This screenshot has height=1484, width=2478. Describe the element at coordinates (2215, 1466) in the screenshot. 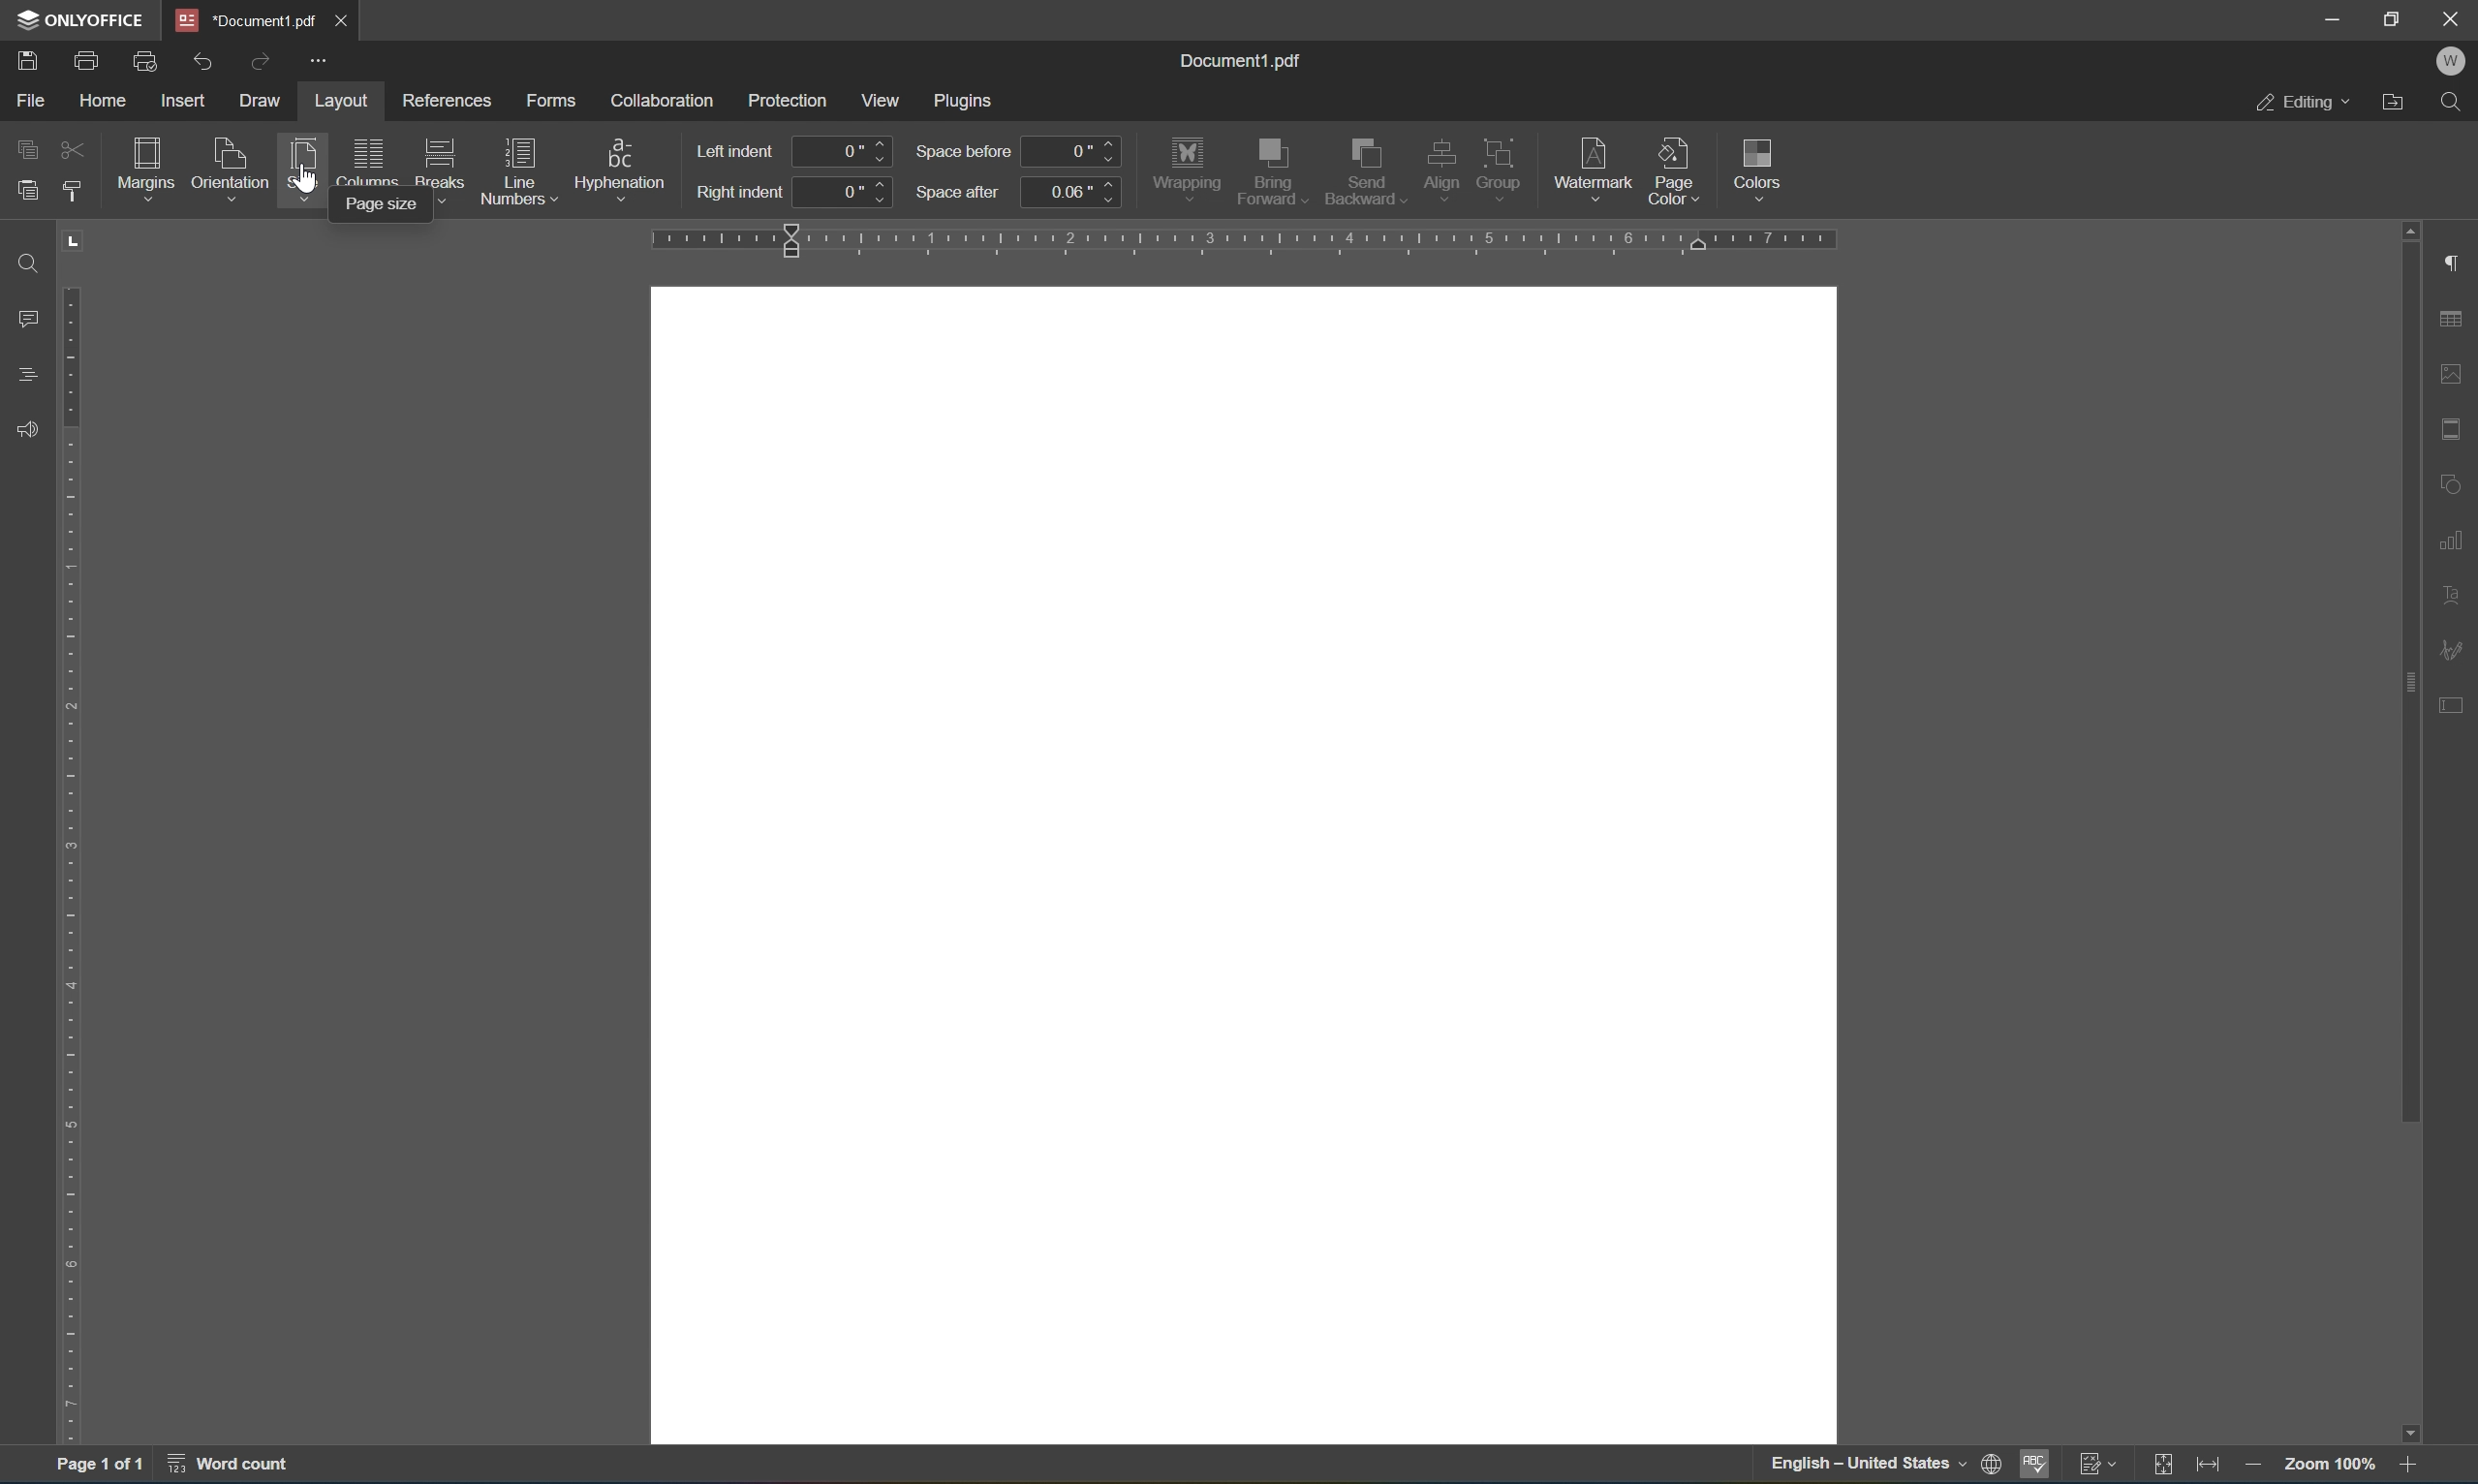

I see `fit to width` at that location.